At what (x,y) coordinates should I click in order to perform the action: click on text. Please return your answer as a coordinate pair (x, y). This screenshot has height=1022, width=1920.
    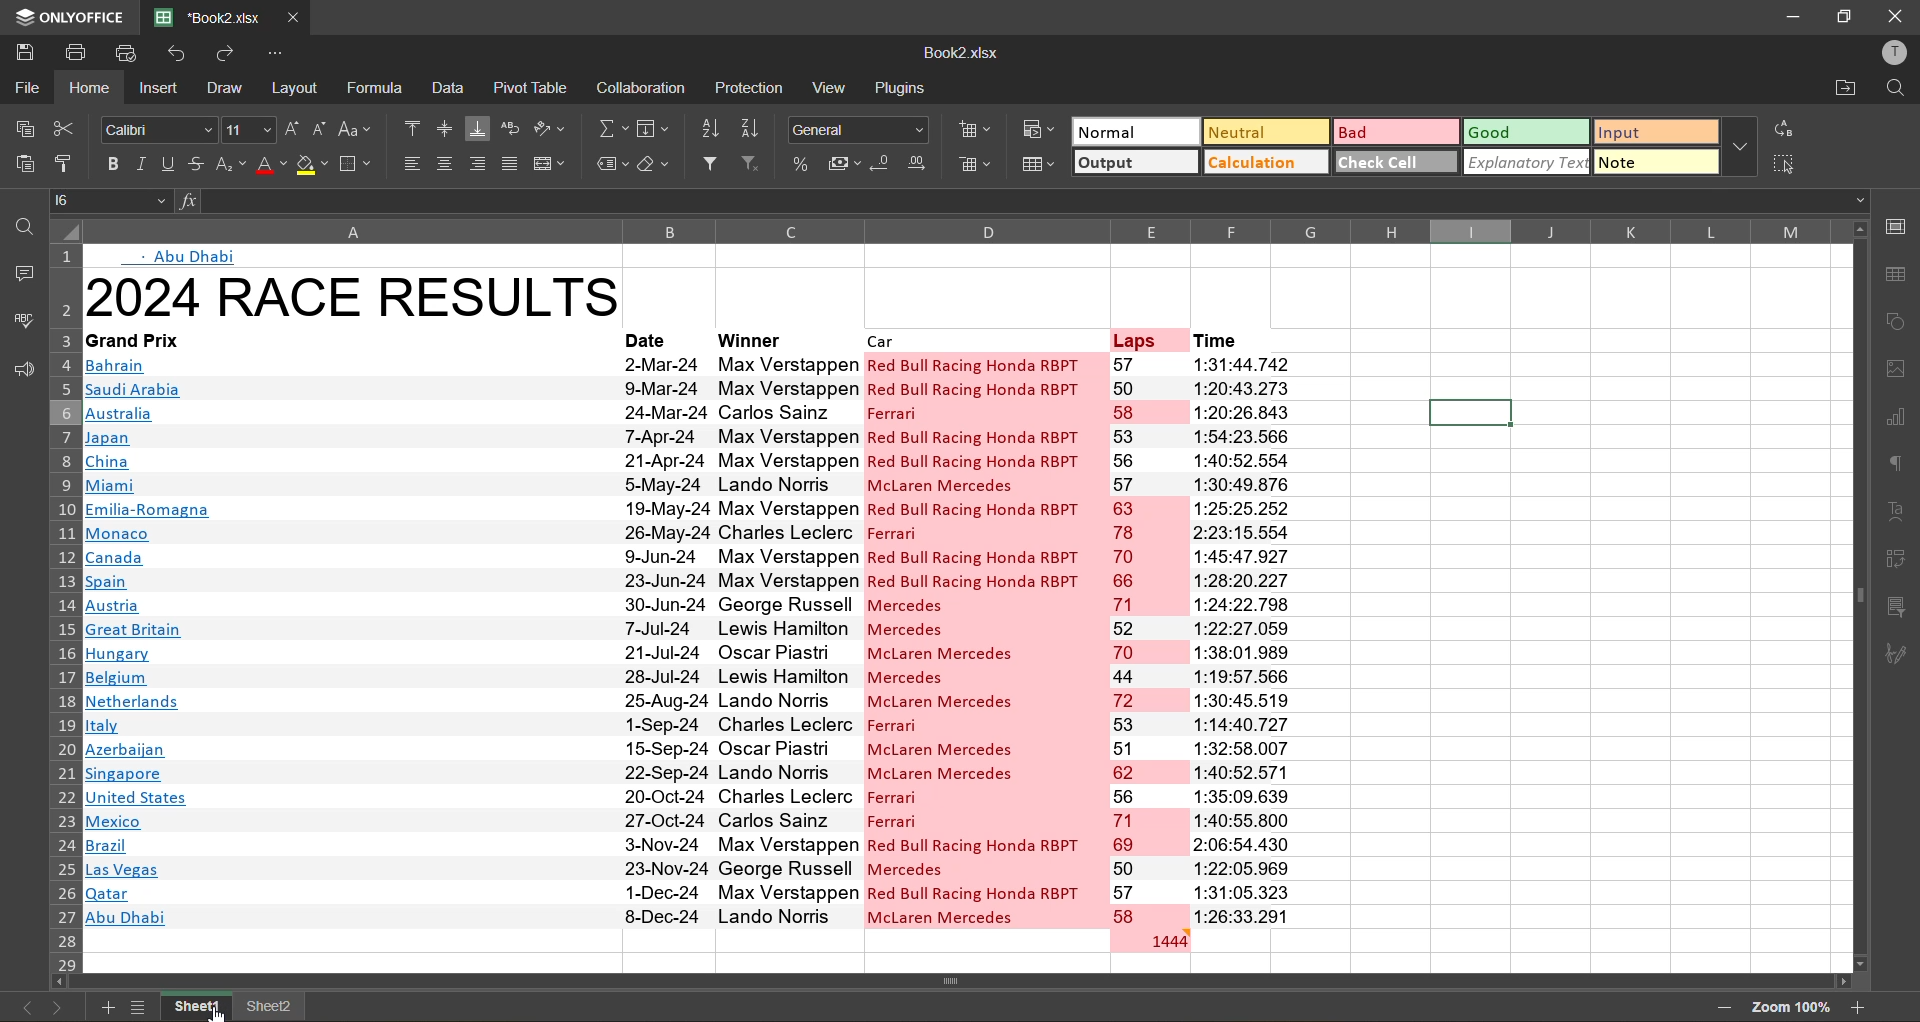
    Looking at the image, I should click on (1900, 515).